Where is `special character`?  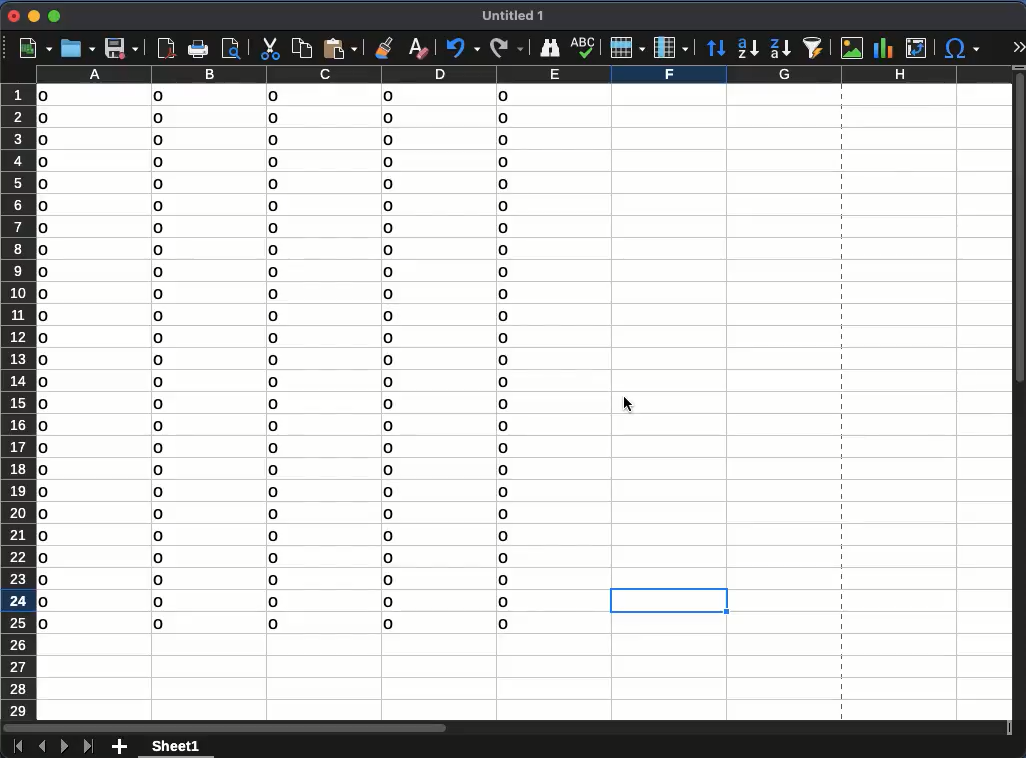 special character is located at coordinates (961, 48).